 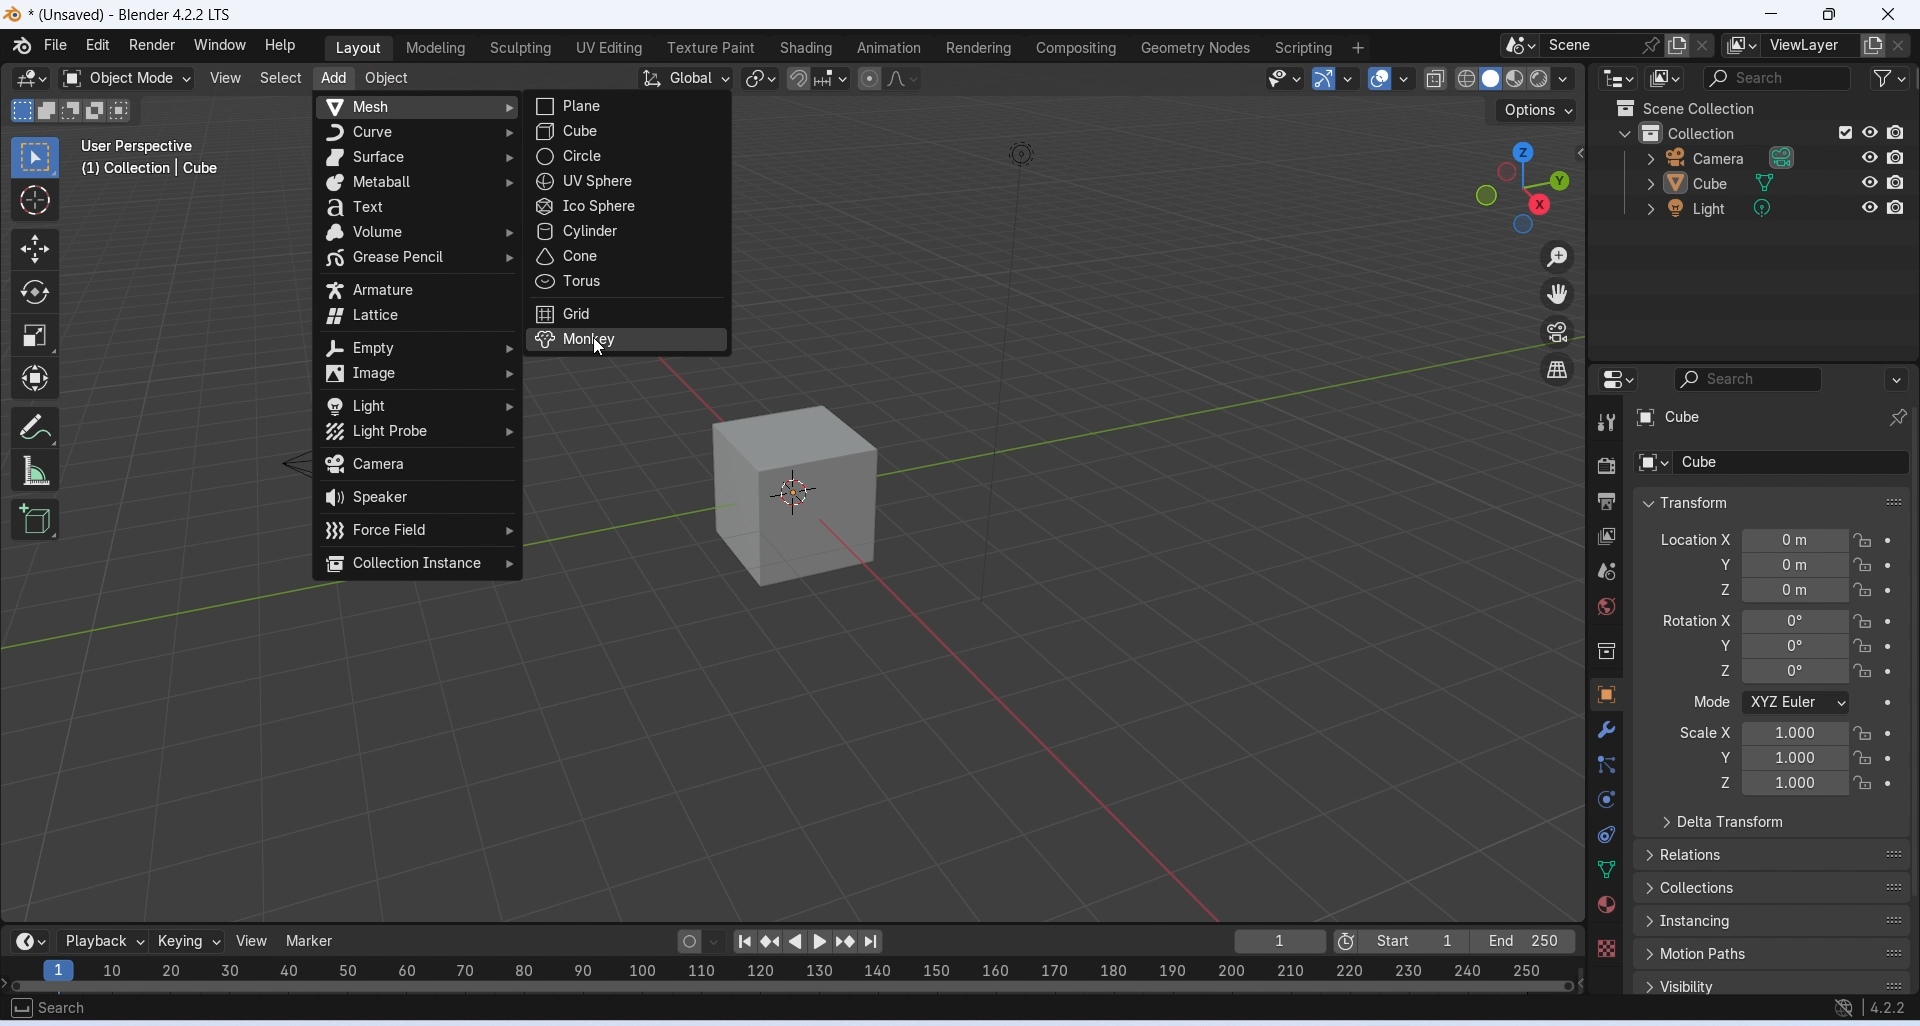 I want to click on view, so click(x=255, y=940).